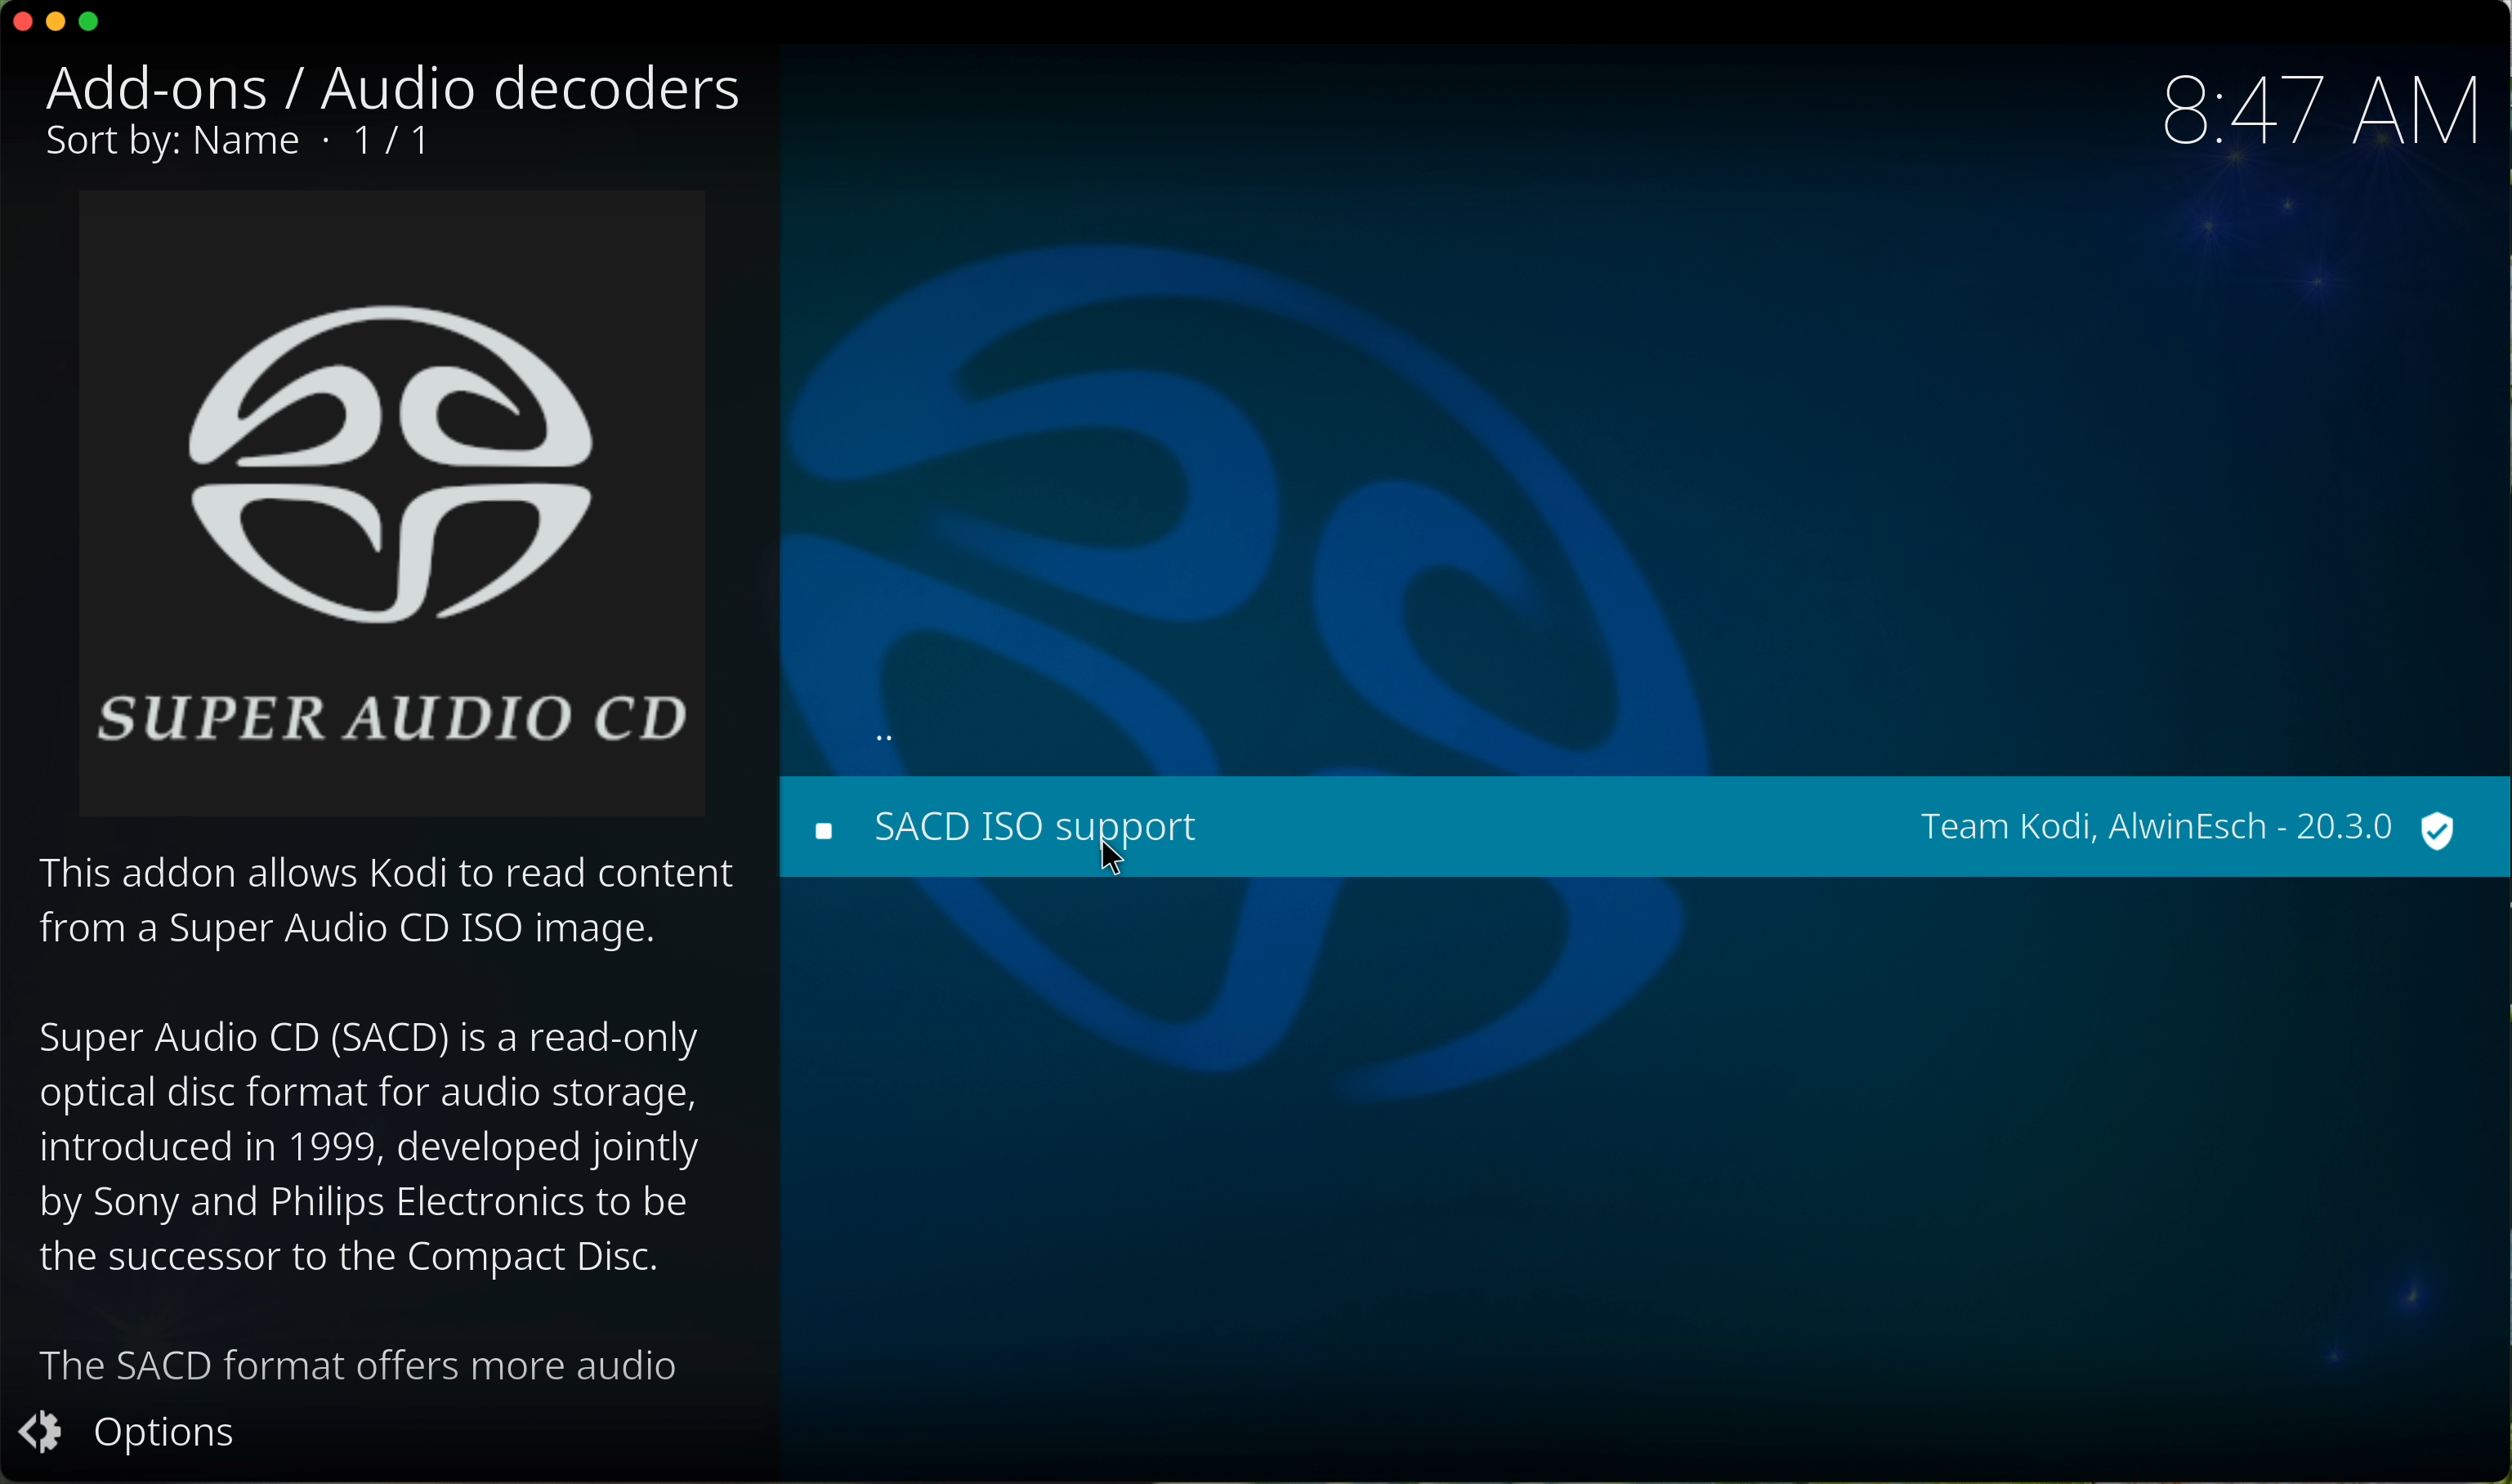 Image resolution: width=2512 pixels, height=1484 pixels. What do you see at coordinates (17, 22) in the screenshot?
I see `close` at bounding box center [17, 22].